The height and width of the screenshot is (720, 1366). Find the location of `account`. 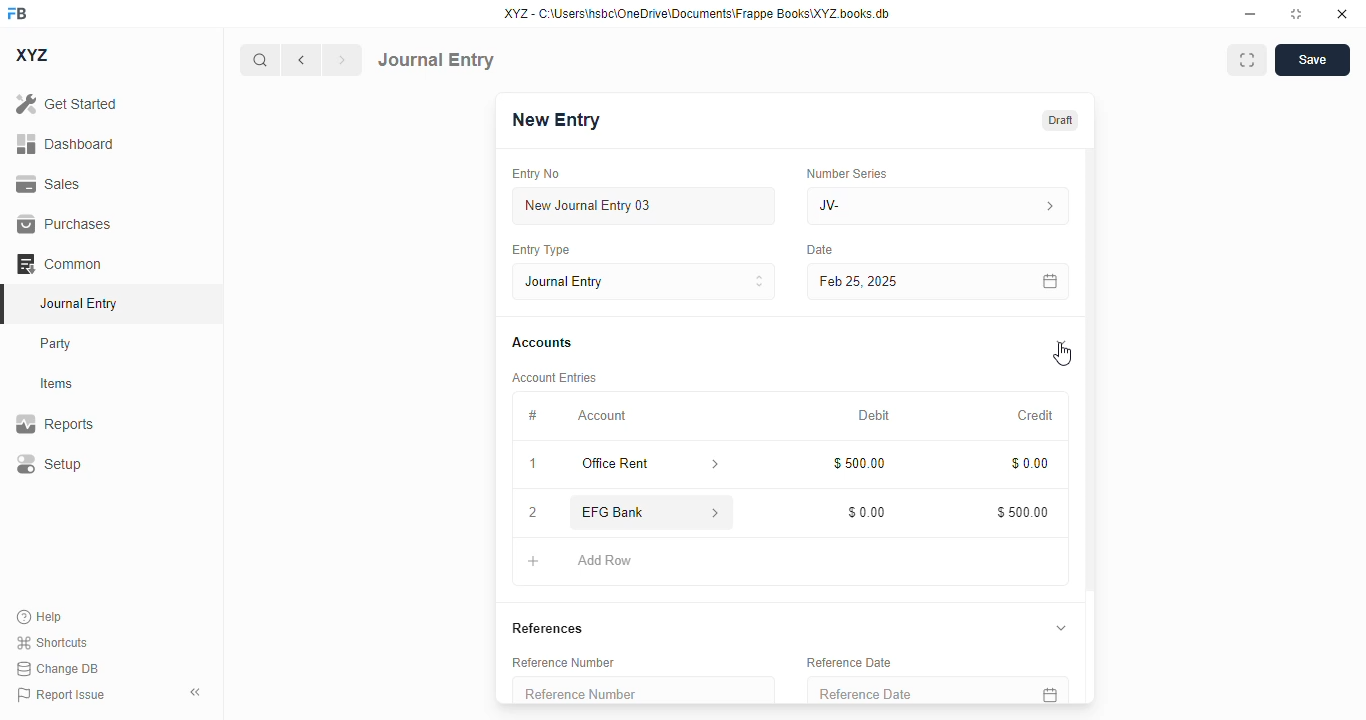

account is located at coordinates (602, 416).